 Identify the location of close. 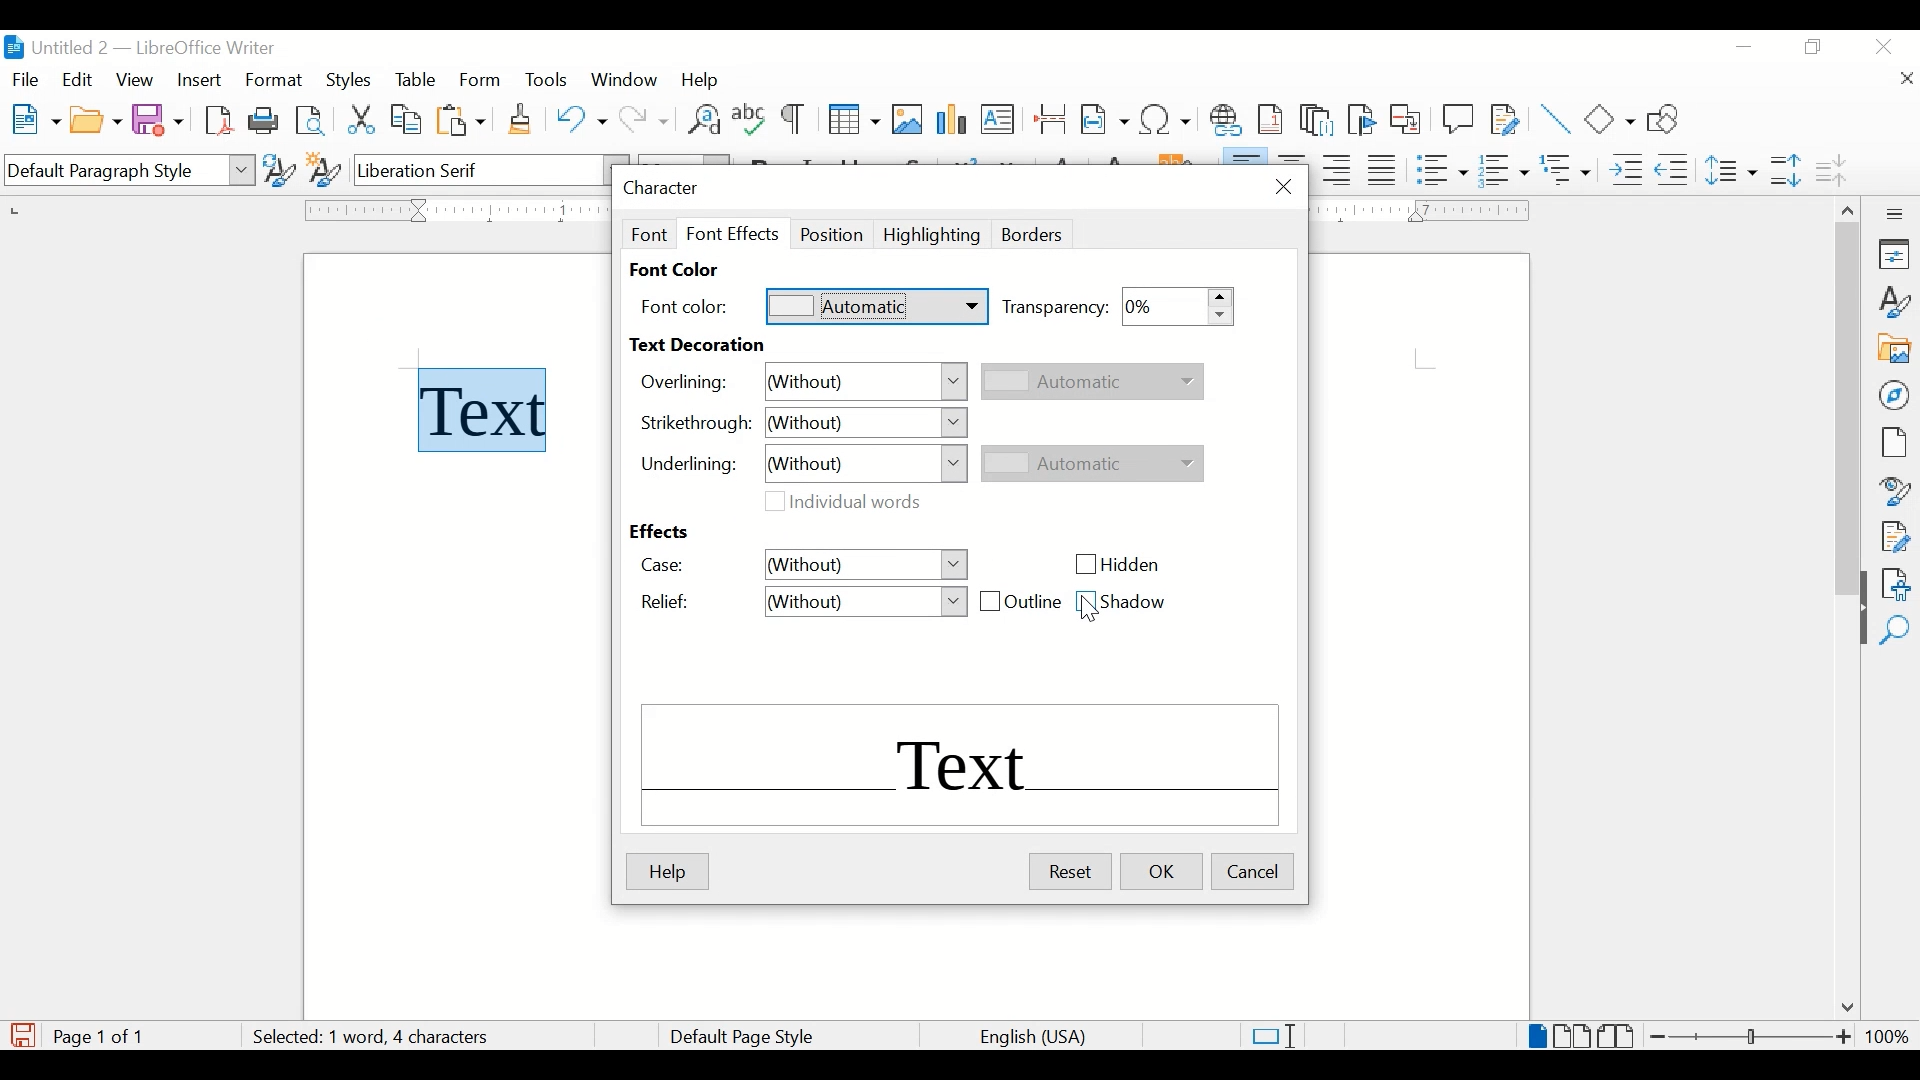
(1905, 81).